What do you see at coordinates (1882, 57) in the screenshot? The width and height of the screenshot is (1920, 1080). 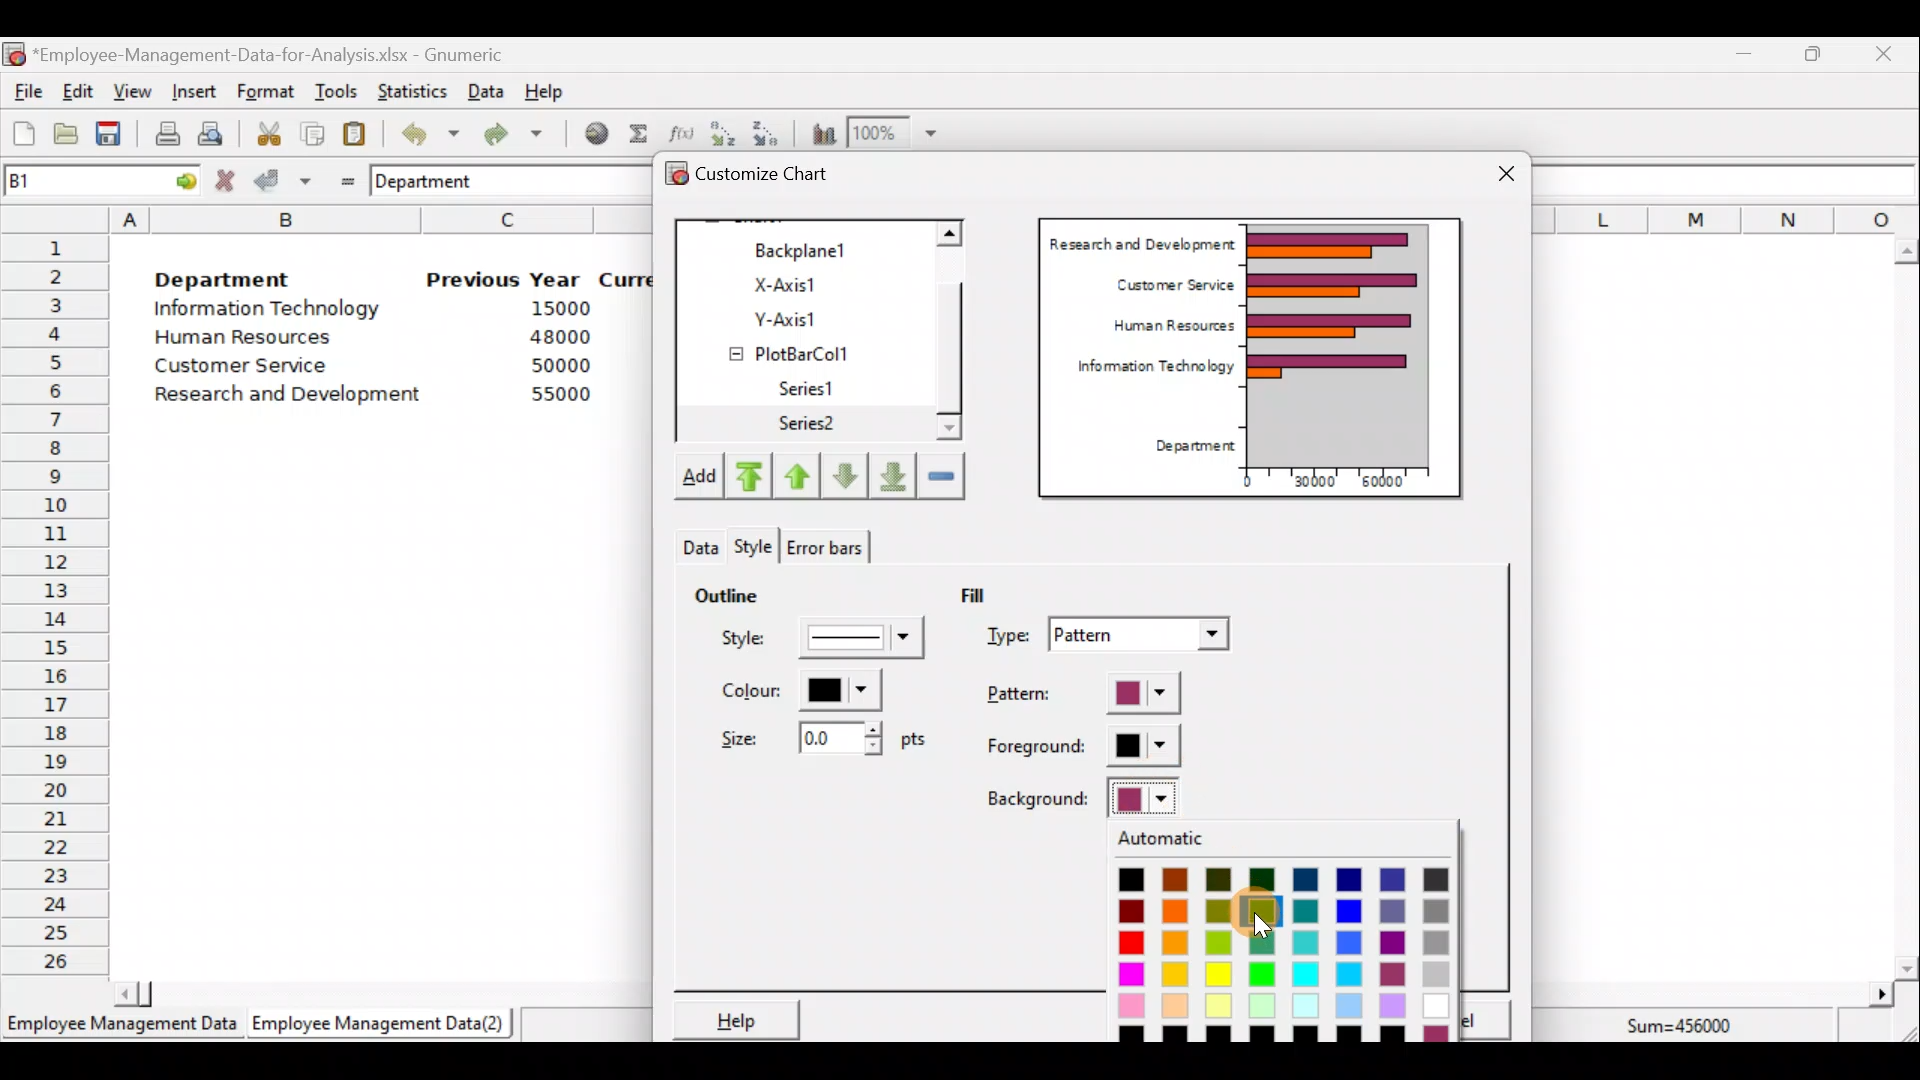 I see `Close` at bounding box center [1882, 57].